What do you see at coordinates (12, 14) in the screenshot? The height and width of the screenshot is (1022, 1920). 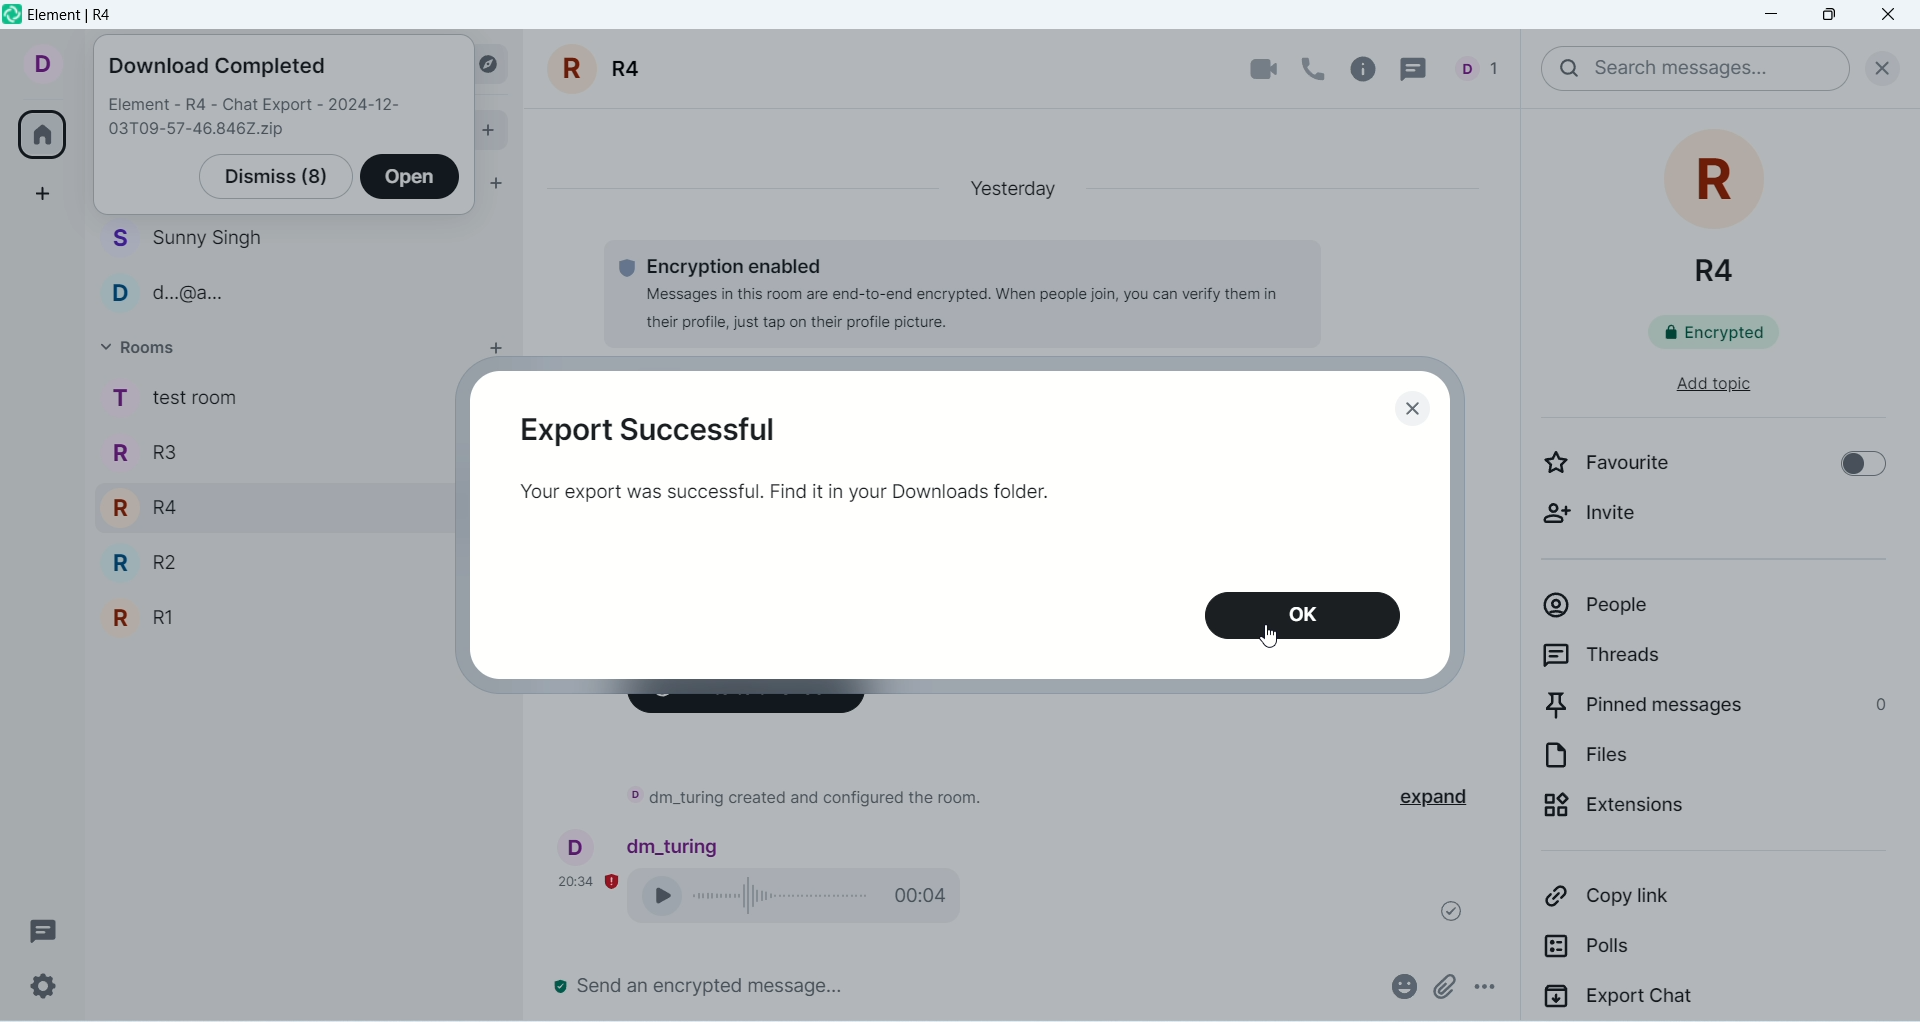 I see `logo` at bounding box center [12, 14].